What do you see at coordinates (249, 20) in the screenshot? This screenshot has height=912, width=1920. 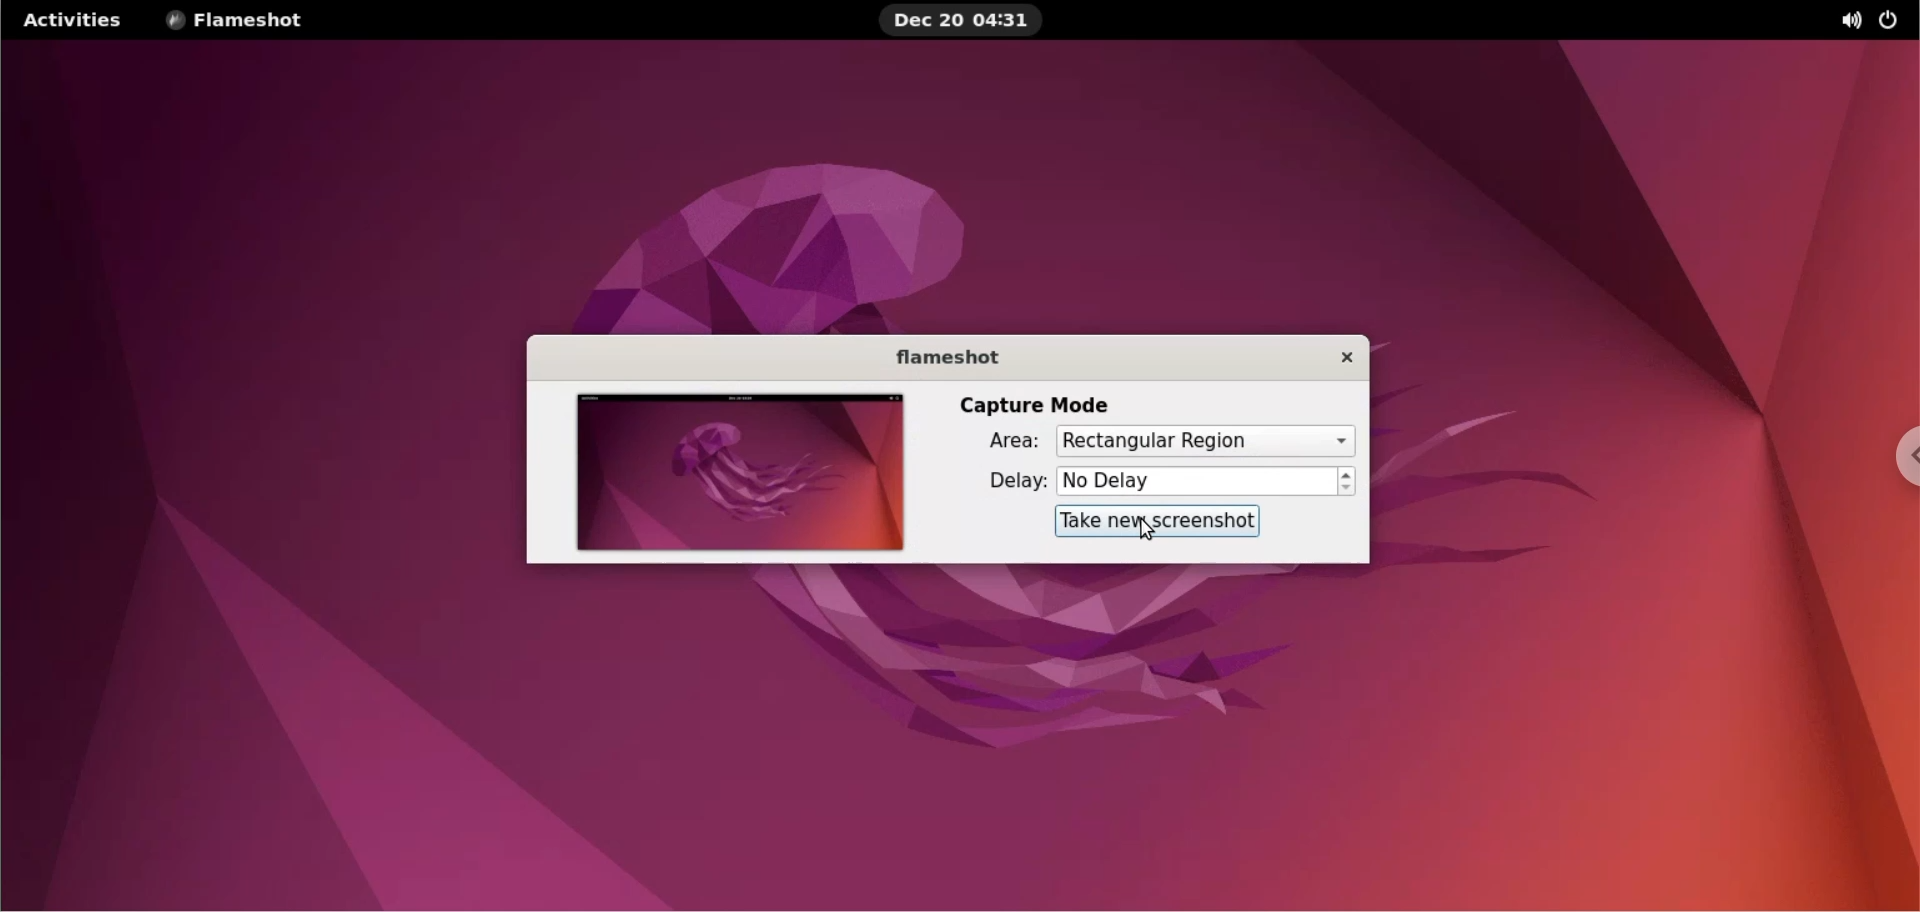 I see `flameshot menu` at bounding box center [249, 20].